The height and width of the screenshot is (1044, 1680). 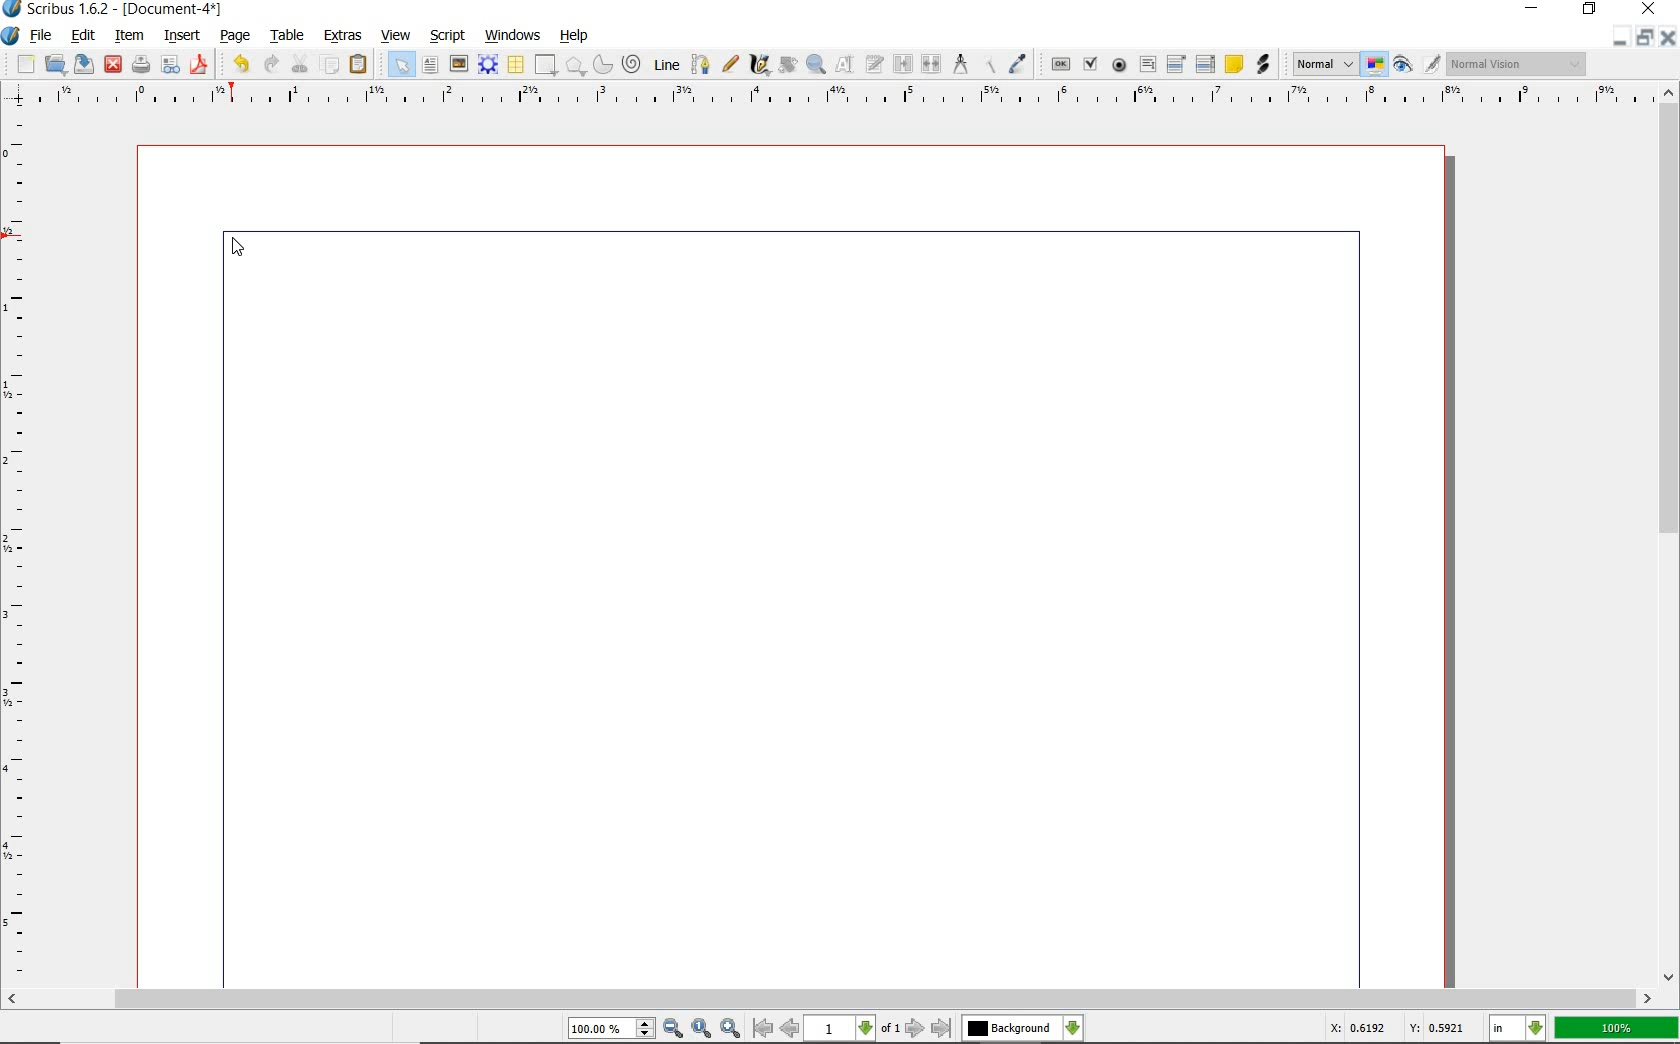 I want to click on Bezier curve, so click(x=702, y=62).